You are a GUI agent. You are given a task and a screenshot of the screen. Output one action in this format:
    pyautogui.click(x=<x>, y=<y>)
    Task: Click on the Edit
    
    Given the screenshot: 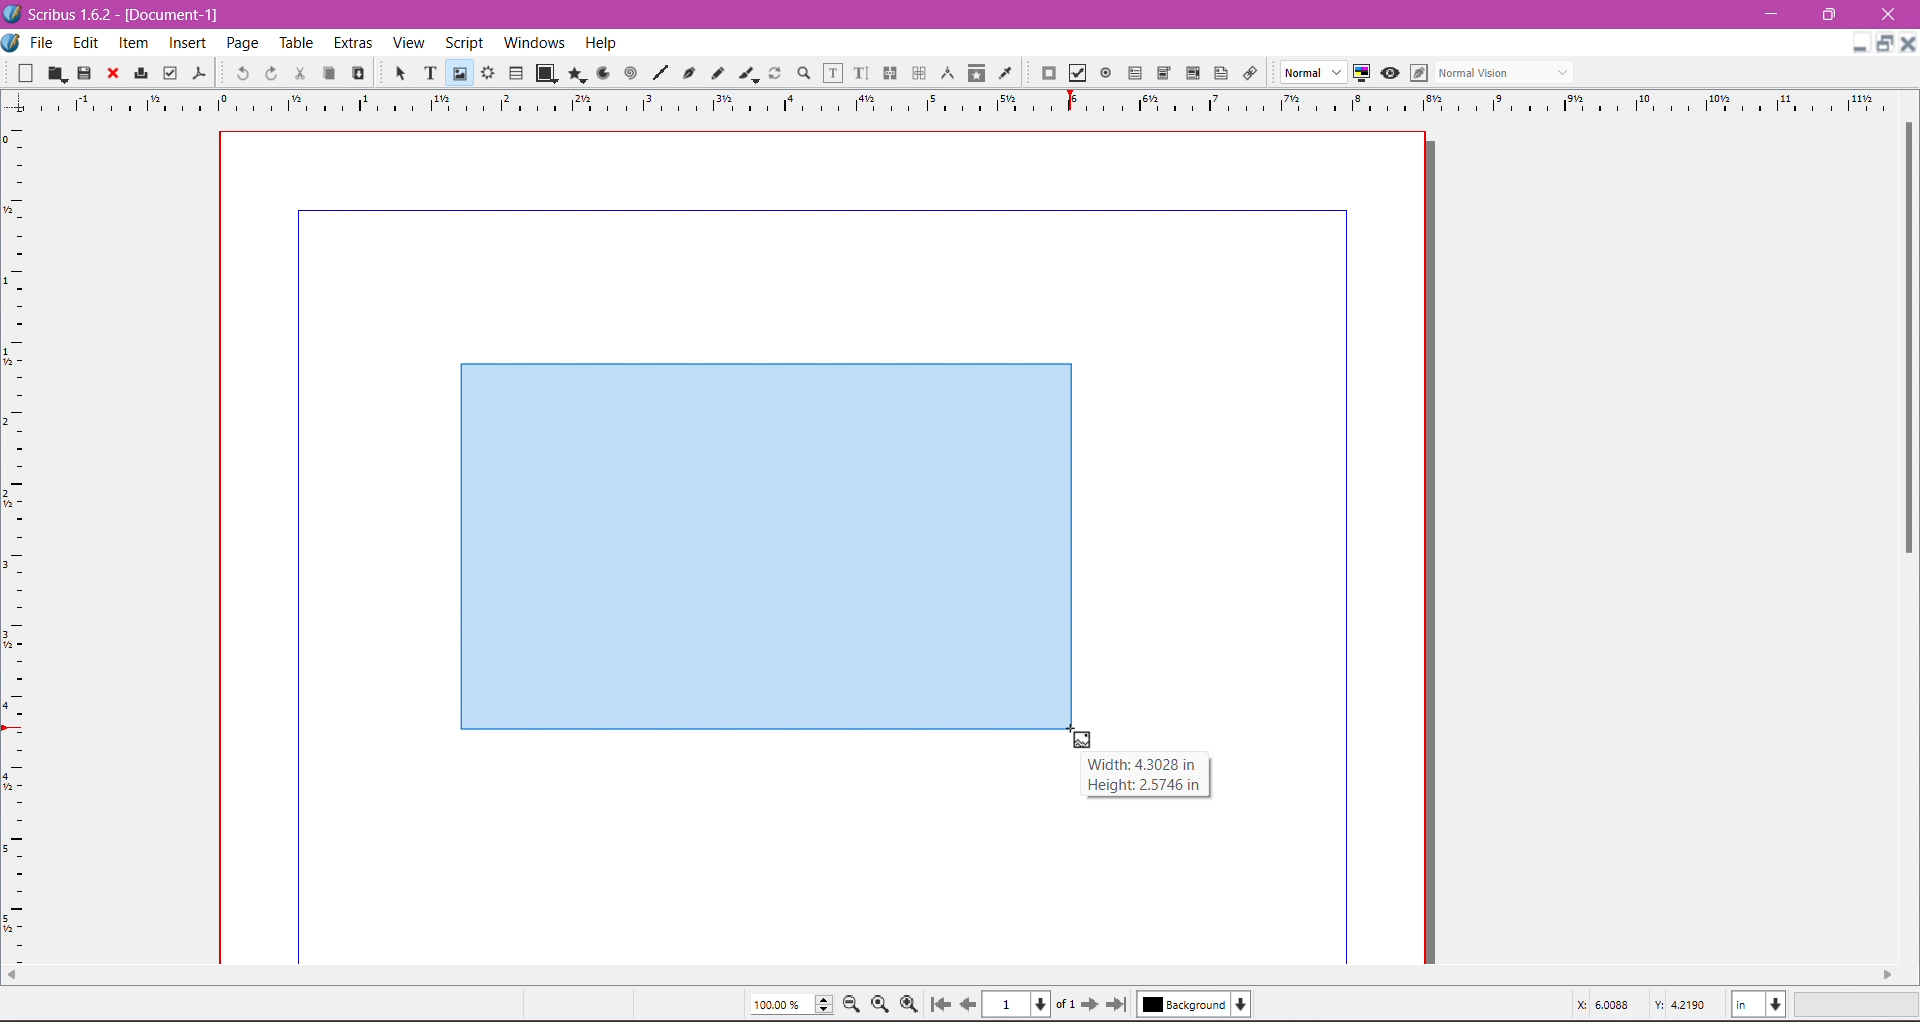 What is the action you would take?
    pyautogui.click(x=85, y=44)
    